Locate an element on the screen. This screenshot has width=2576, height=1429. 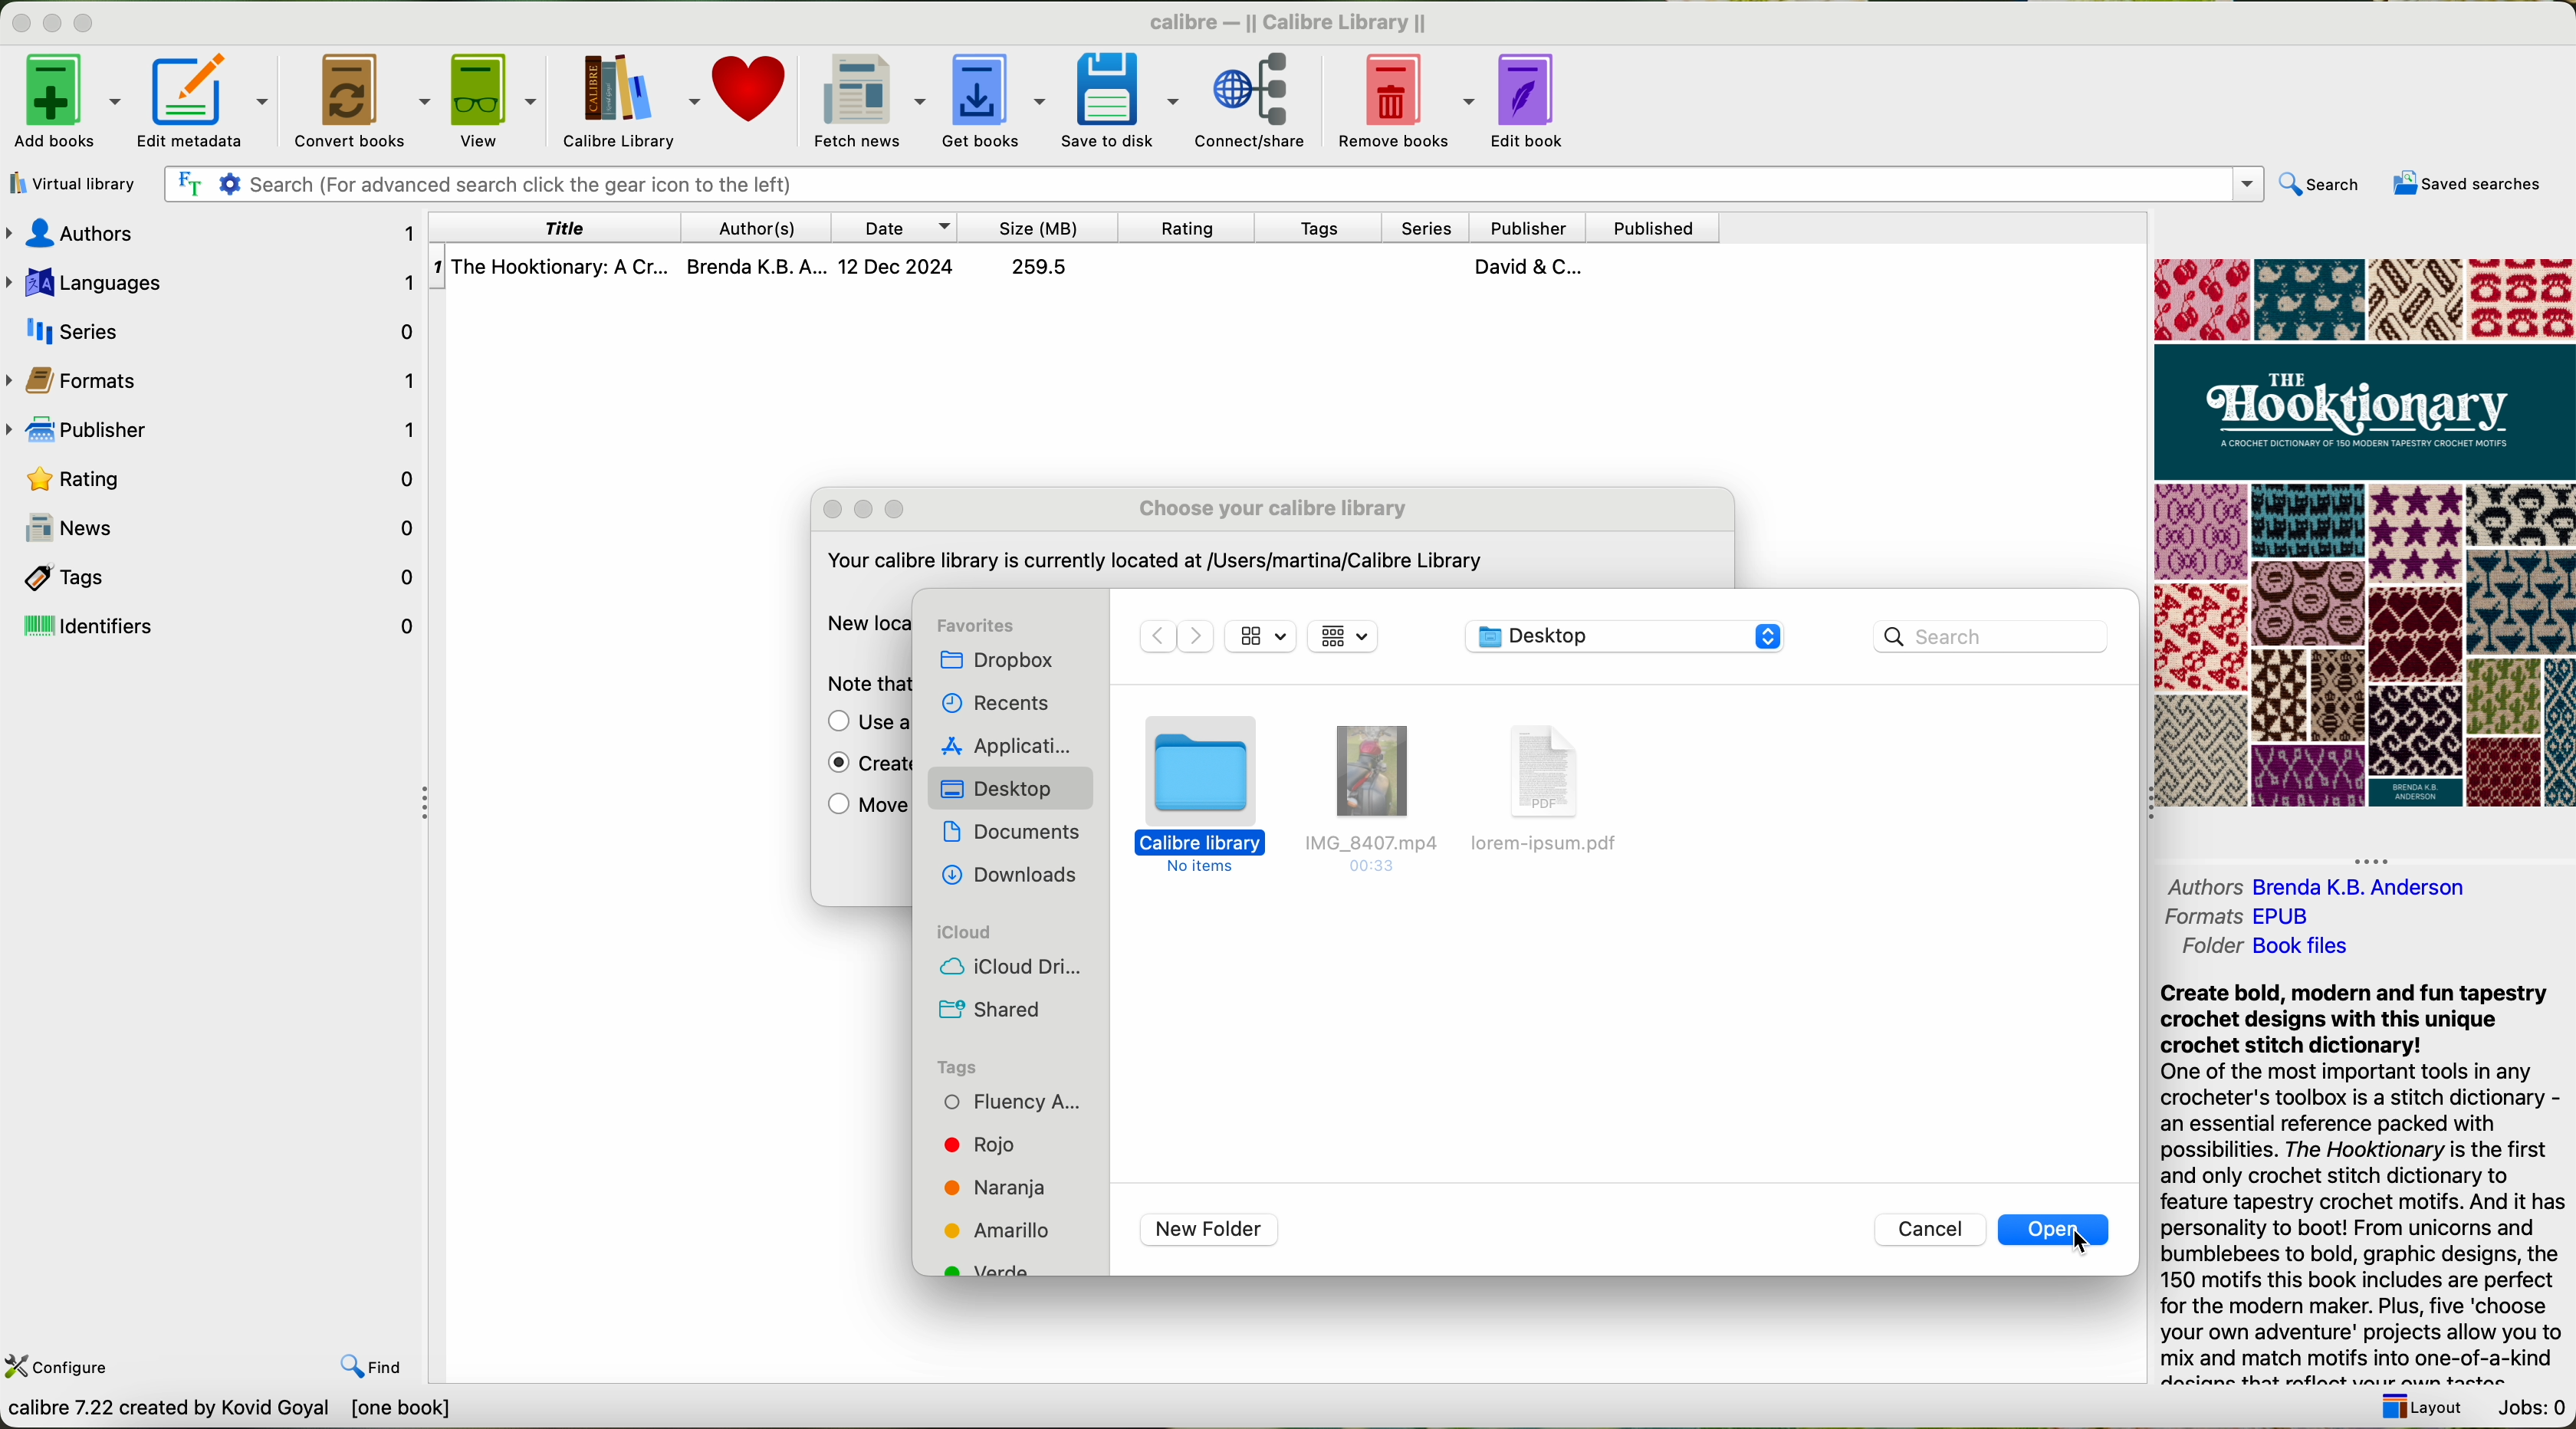
tag is located at coordinates (998, 1188).